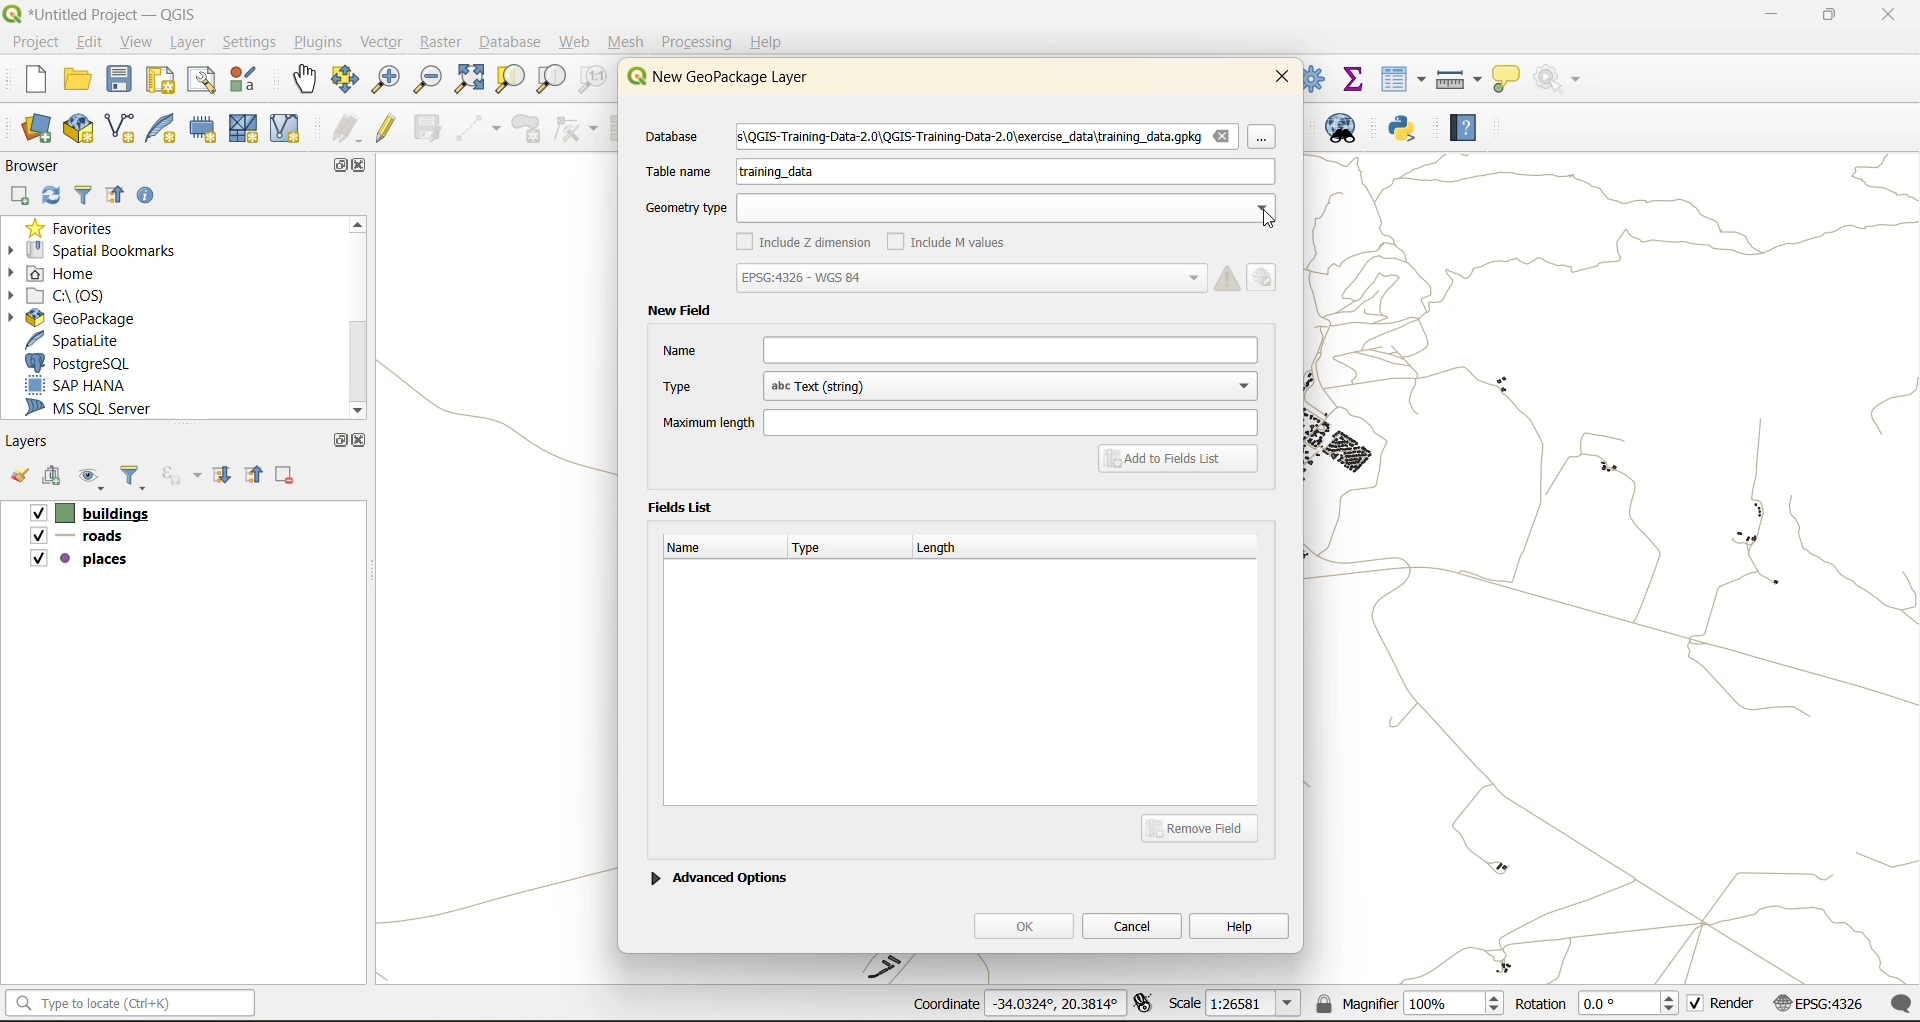 Image resolution: width=1920 pixels, height=1022 pixels. I want to click on filter by expression, so click(184, 475).